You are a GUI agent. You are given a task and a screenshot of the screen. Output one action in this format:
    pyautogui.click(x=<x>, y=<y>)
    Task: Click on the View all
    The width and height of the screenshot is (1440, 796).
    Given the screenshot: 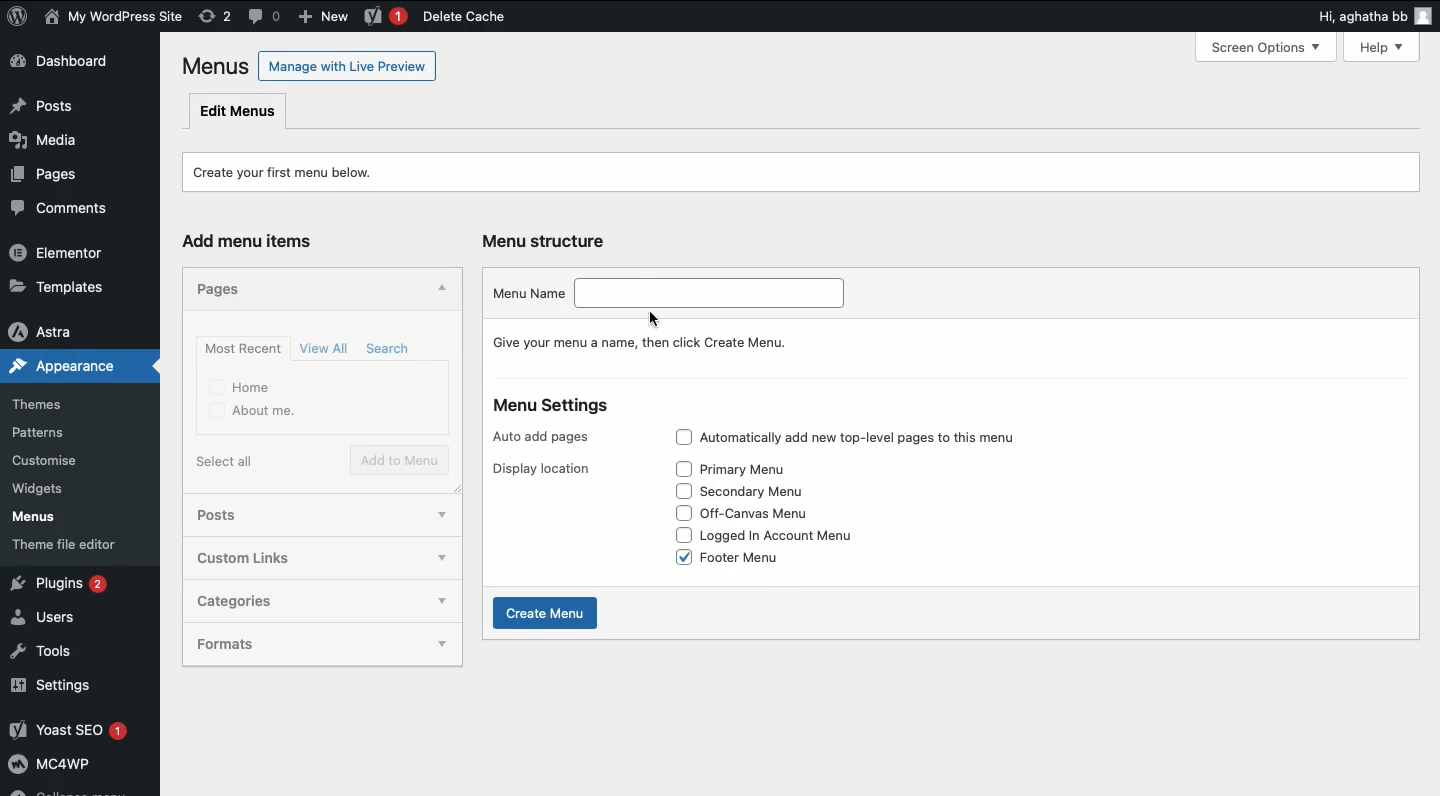 What is the action you would take?
    pyautogui.click(x=326, y=347)
    